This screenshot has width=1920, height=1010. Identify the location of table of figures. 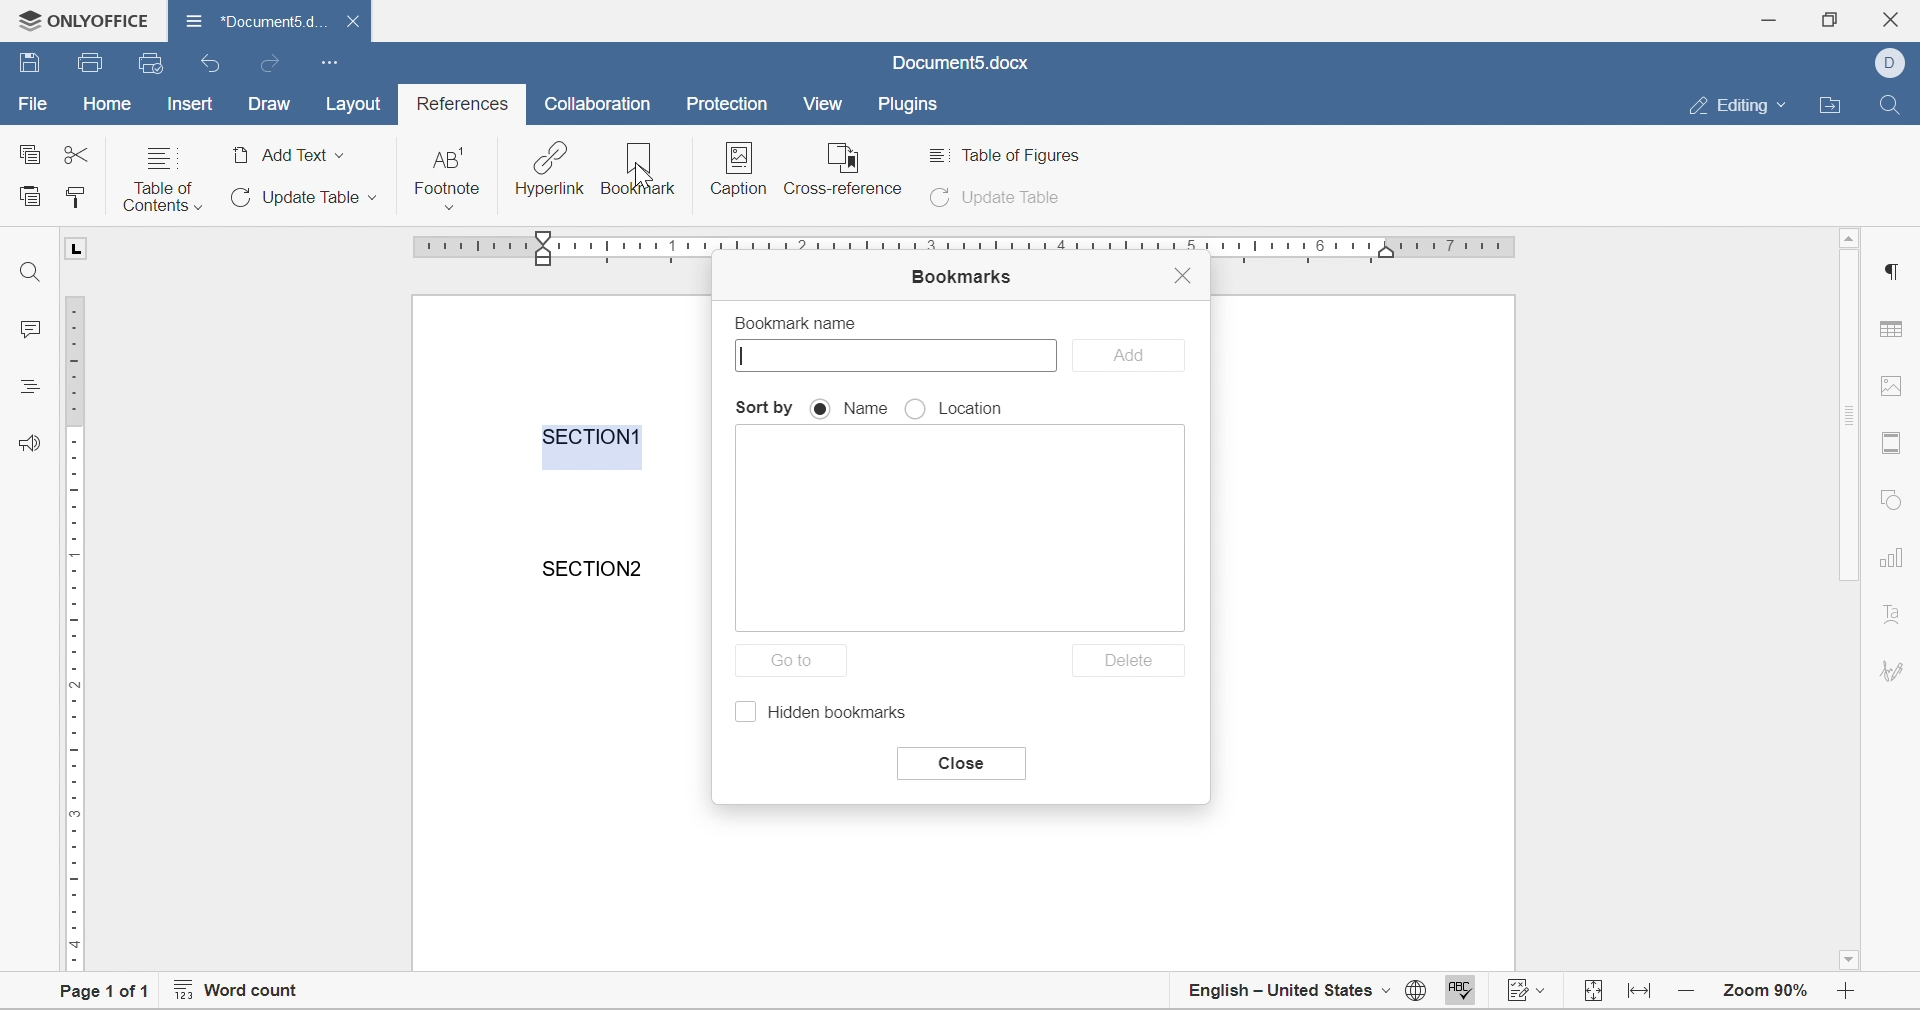
(1011, 155).